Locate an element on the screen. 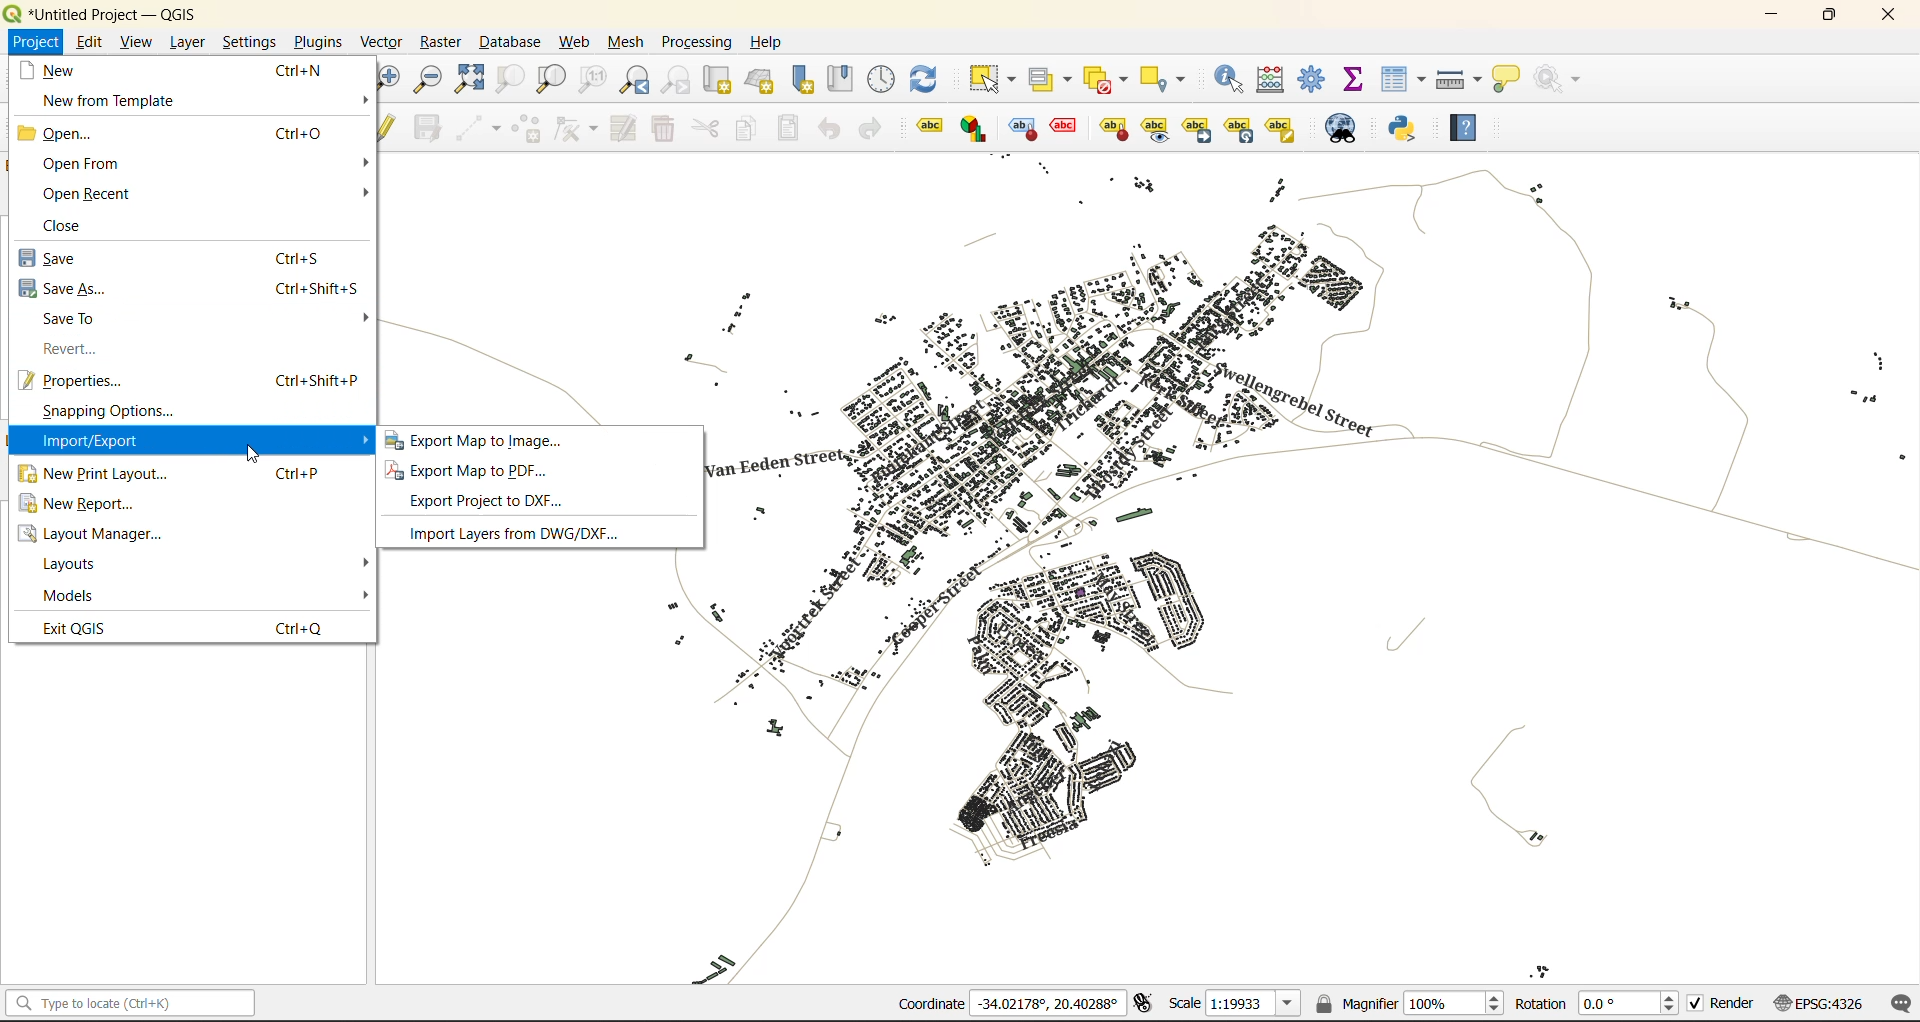 The image size is (1920, 1022). zoom out is located at coordinates (428, 81).